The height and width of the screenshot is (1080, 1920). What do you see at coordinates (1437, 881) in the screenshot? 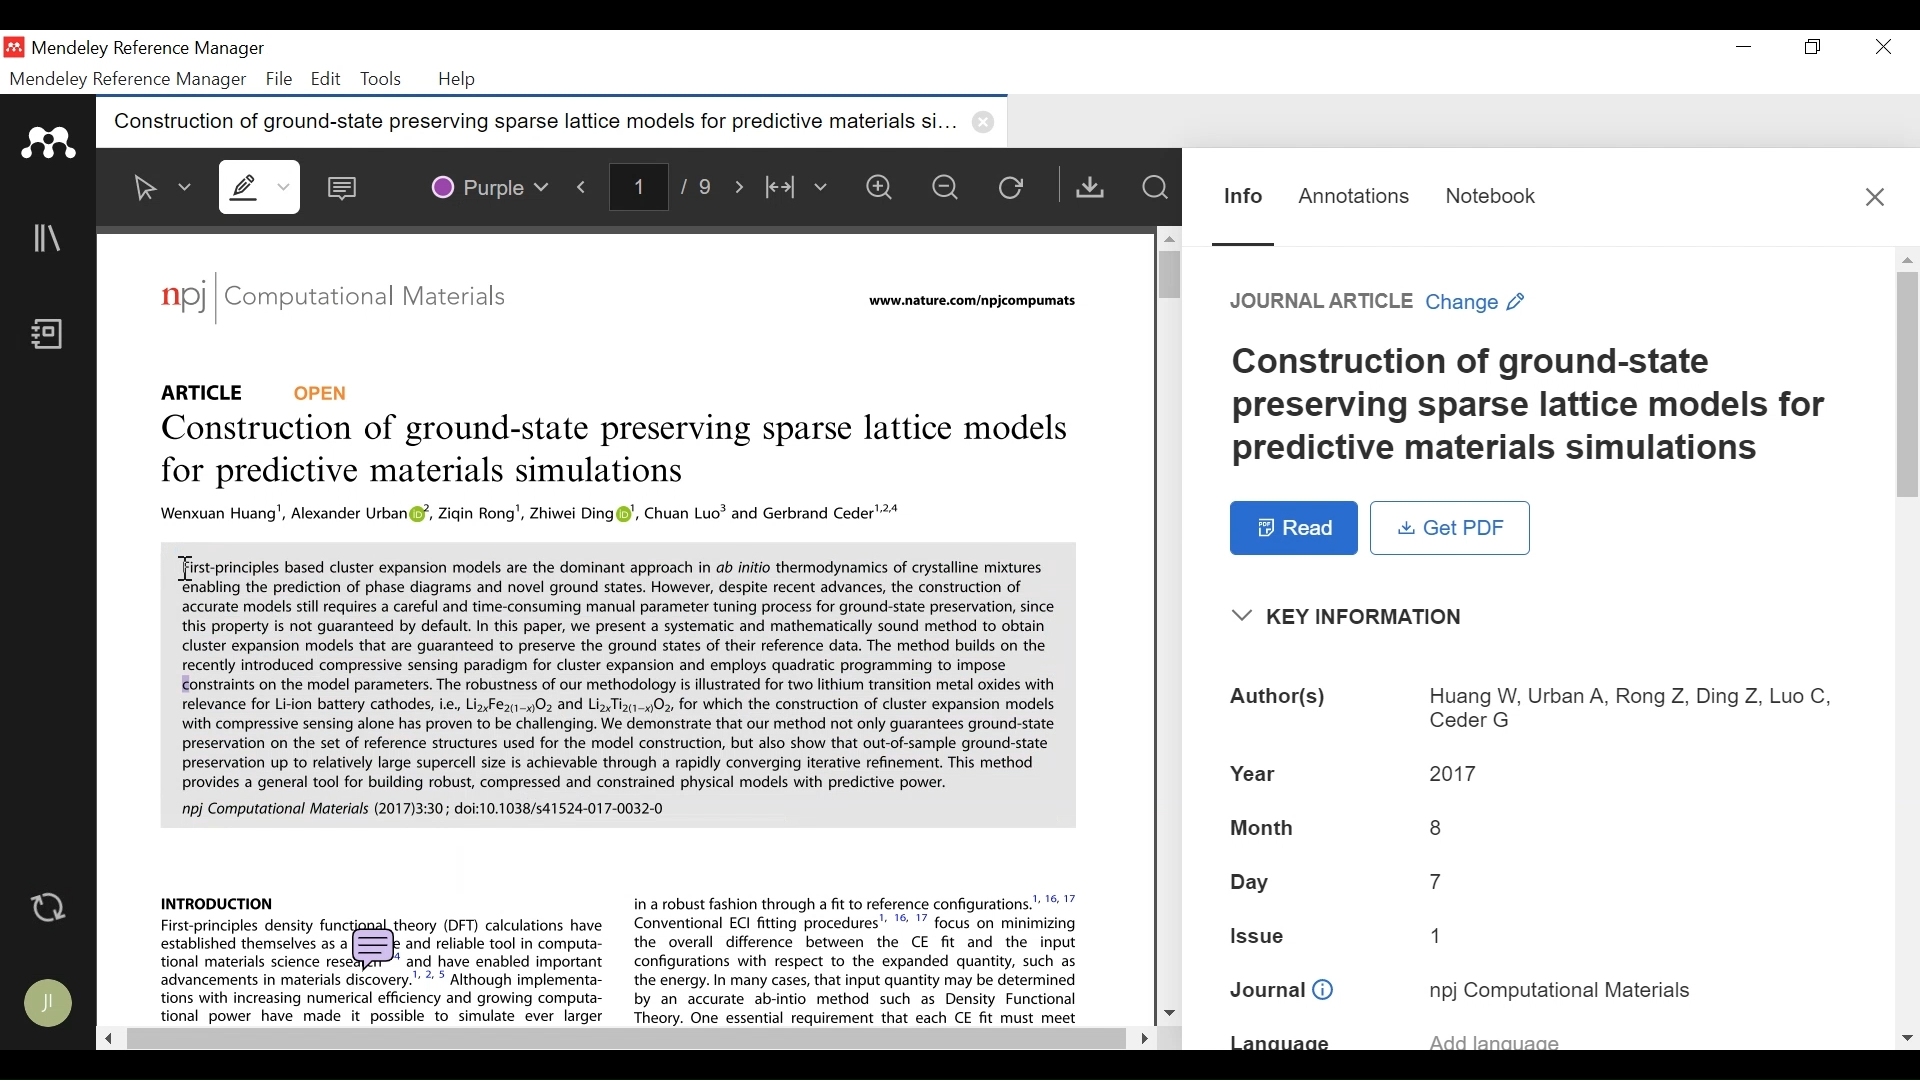
I see `Day` at bounding box center [1437, 881].